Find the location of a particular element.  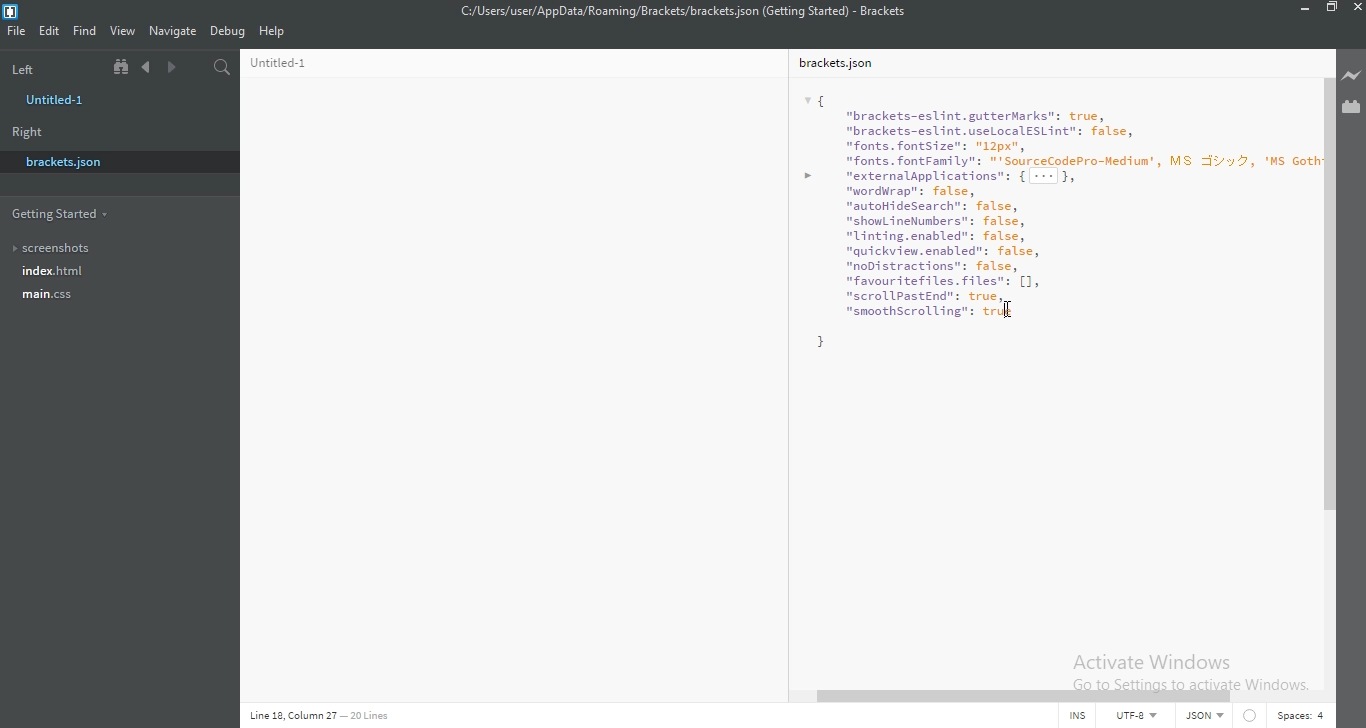

main.css is located at coordinates (116, 298).